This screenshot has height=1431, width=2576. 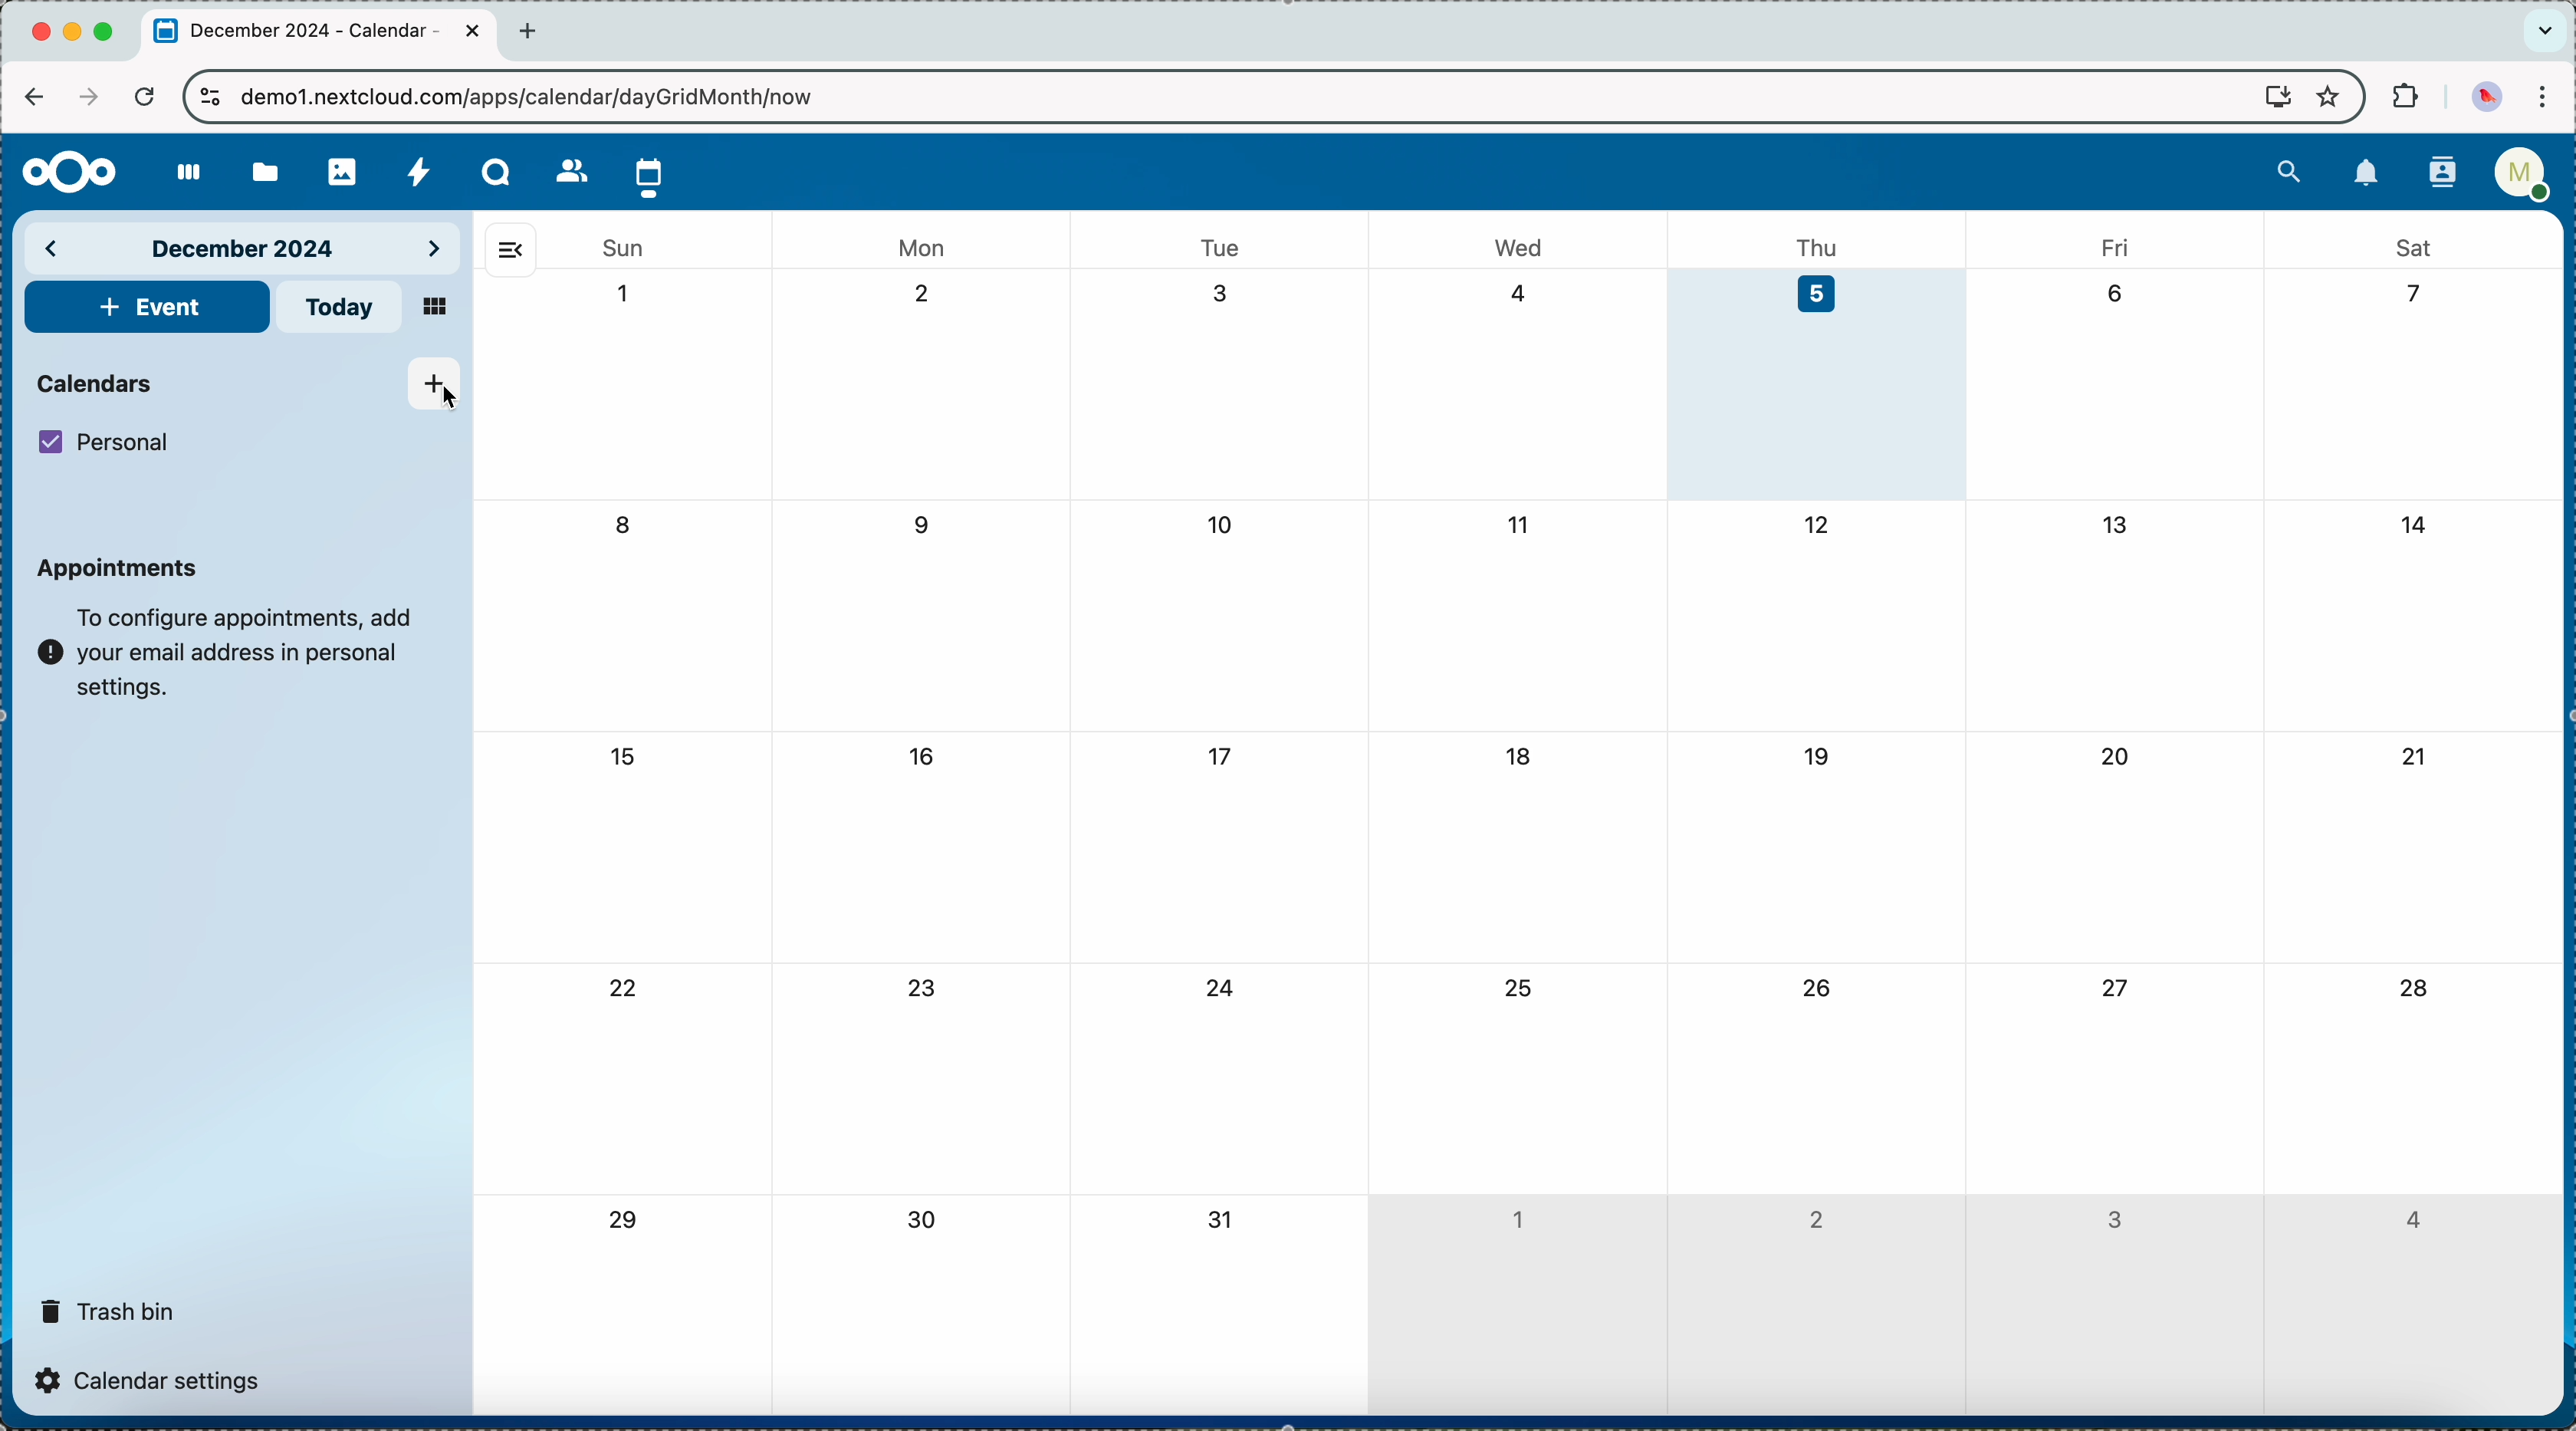 What do you see at coordinates (544, 96) in the screenshot?
I see `URL` at bounding box center [544, 96].